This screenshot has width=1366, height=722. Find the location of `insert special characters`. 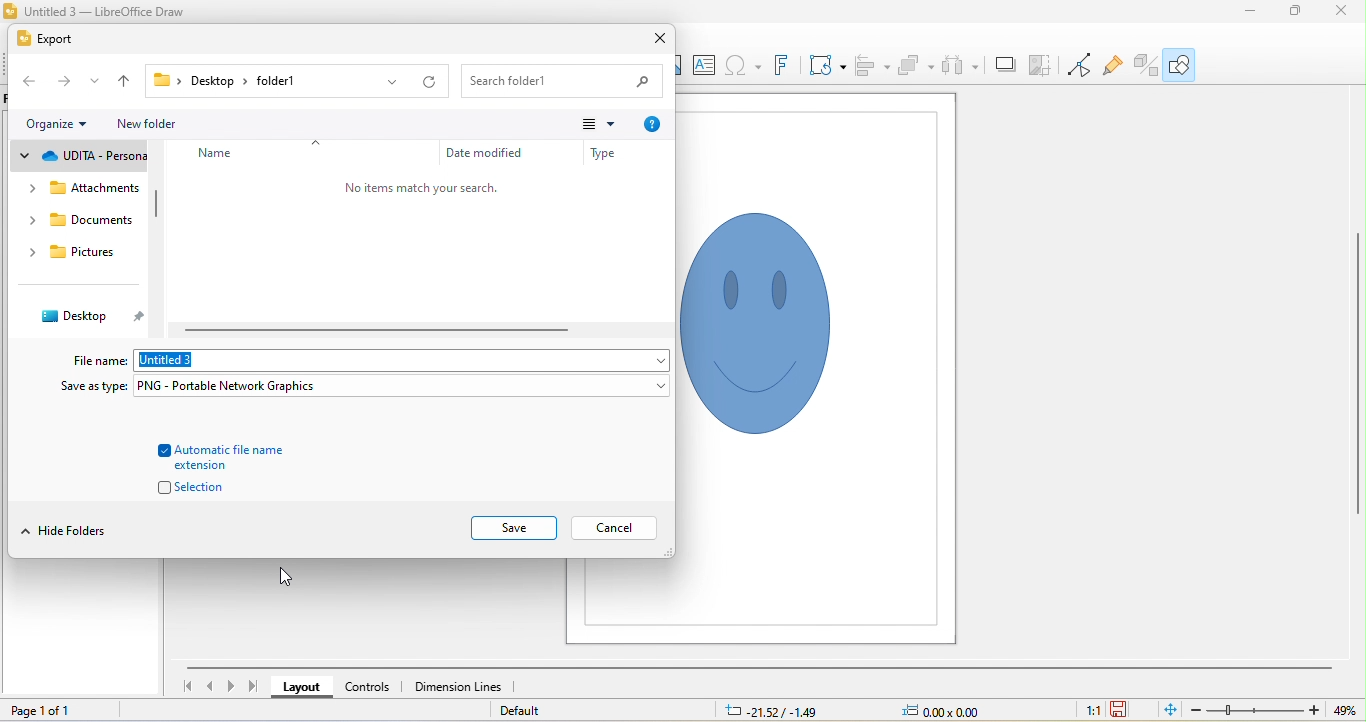

insert special characters is located at coordinates (744, 66).